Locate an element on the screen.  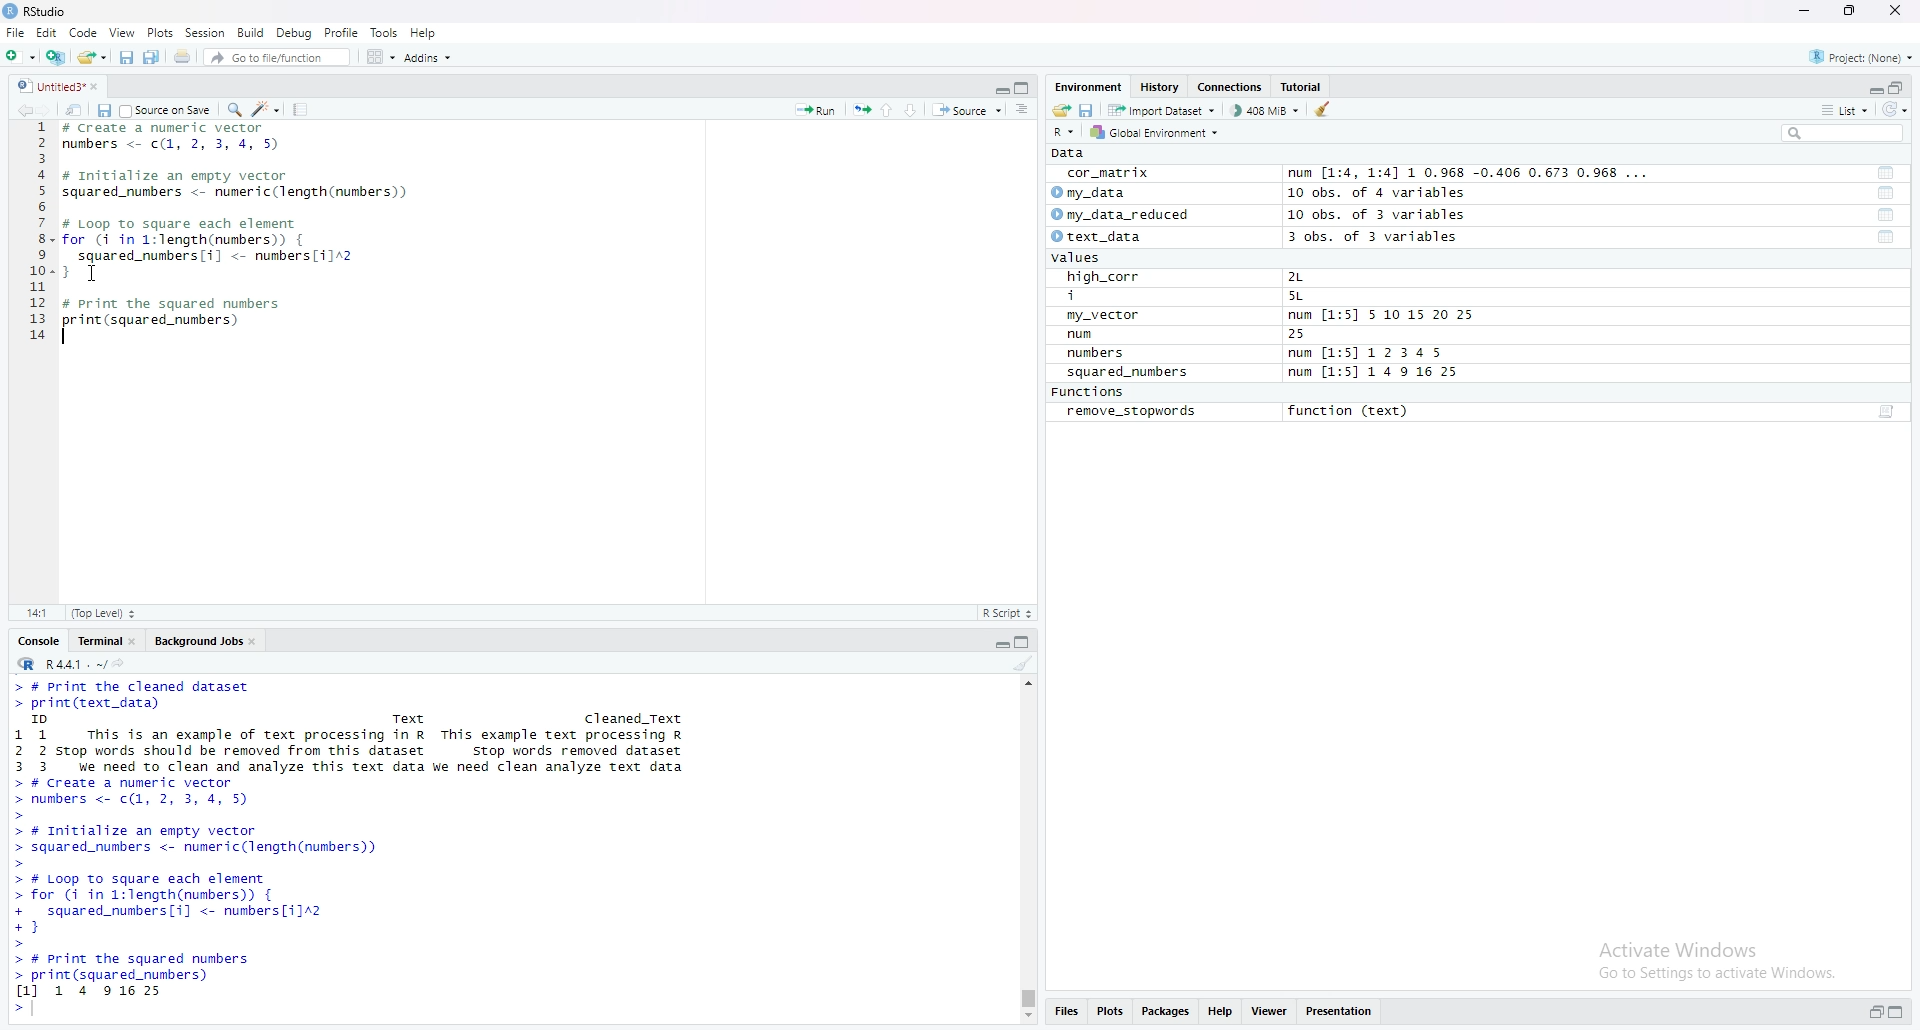
Search is located at coordinates (1843, 133).